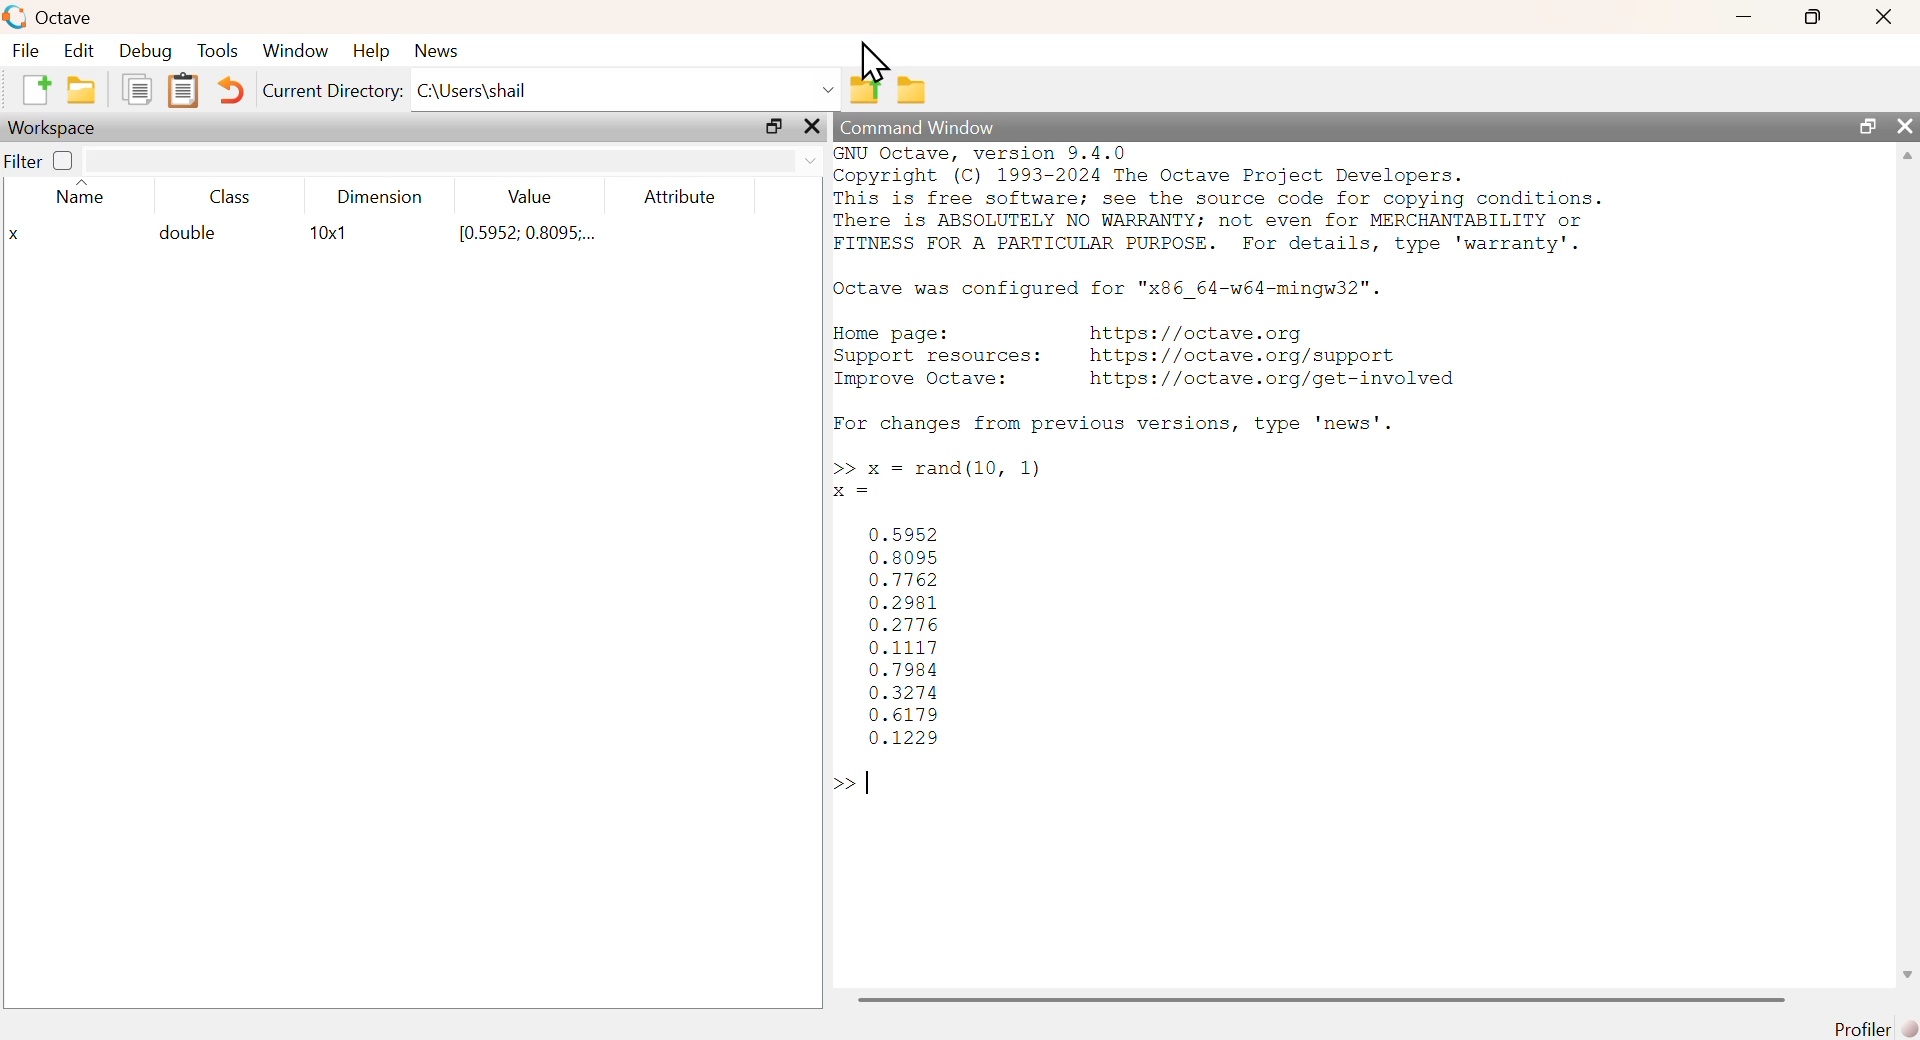 The image size is (1920, 1040). What do you see at coordinates (183, 91) in the screenshot?
I see `paste` at bounding box center [183, 91].